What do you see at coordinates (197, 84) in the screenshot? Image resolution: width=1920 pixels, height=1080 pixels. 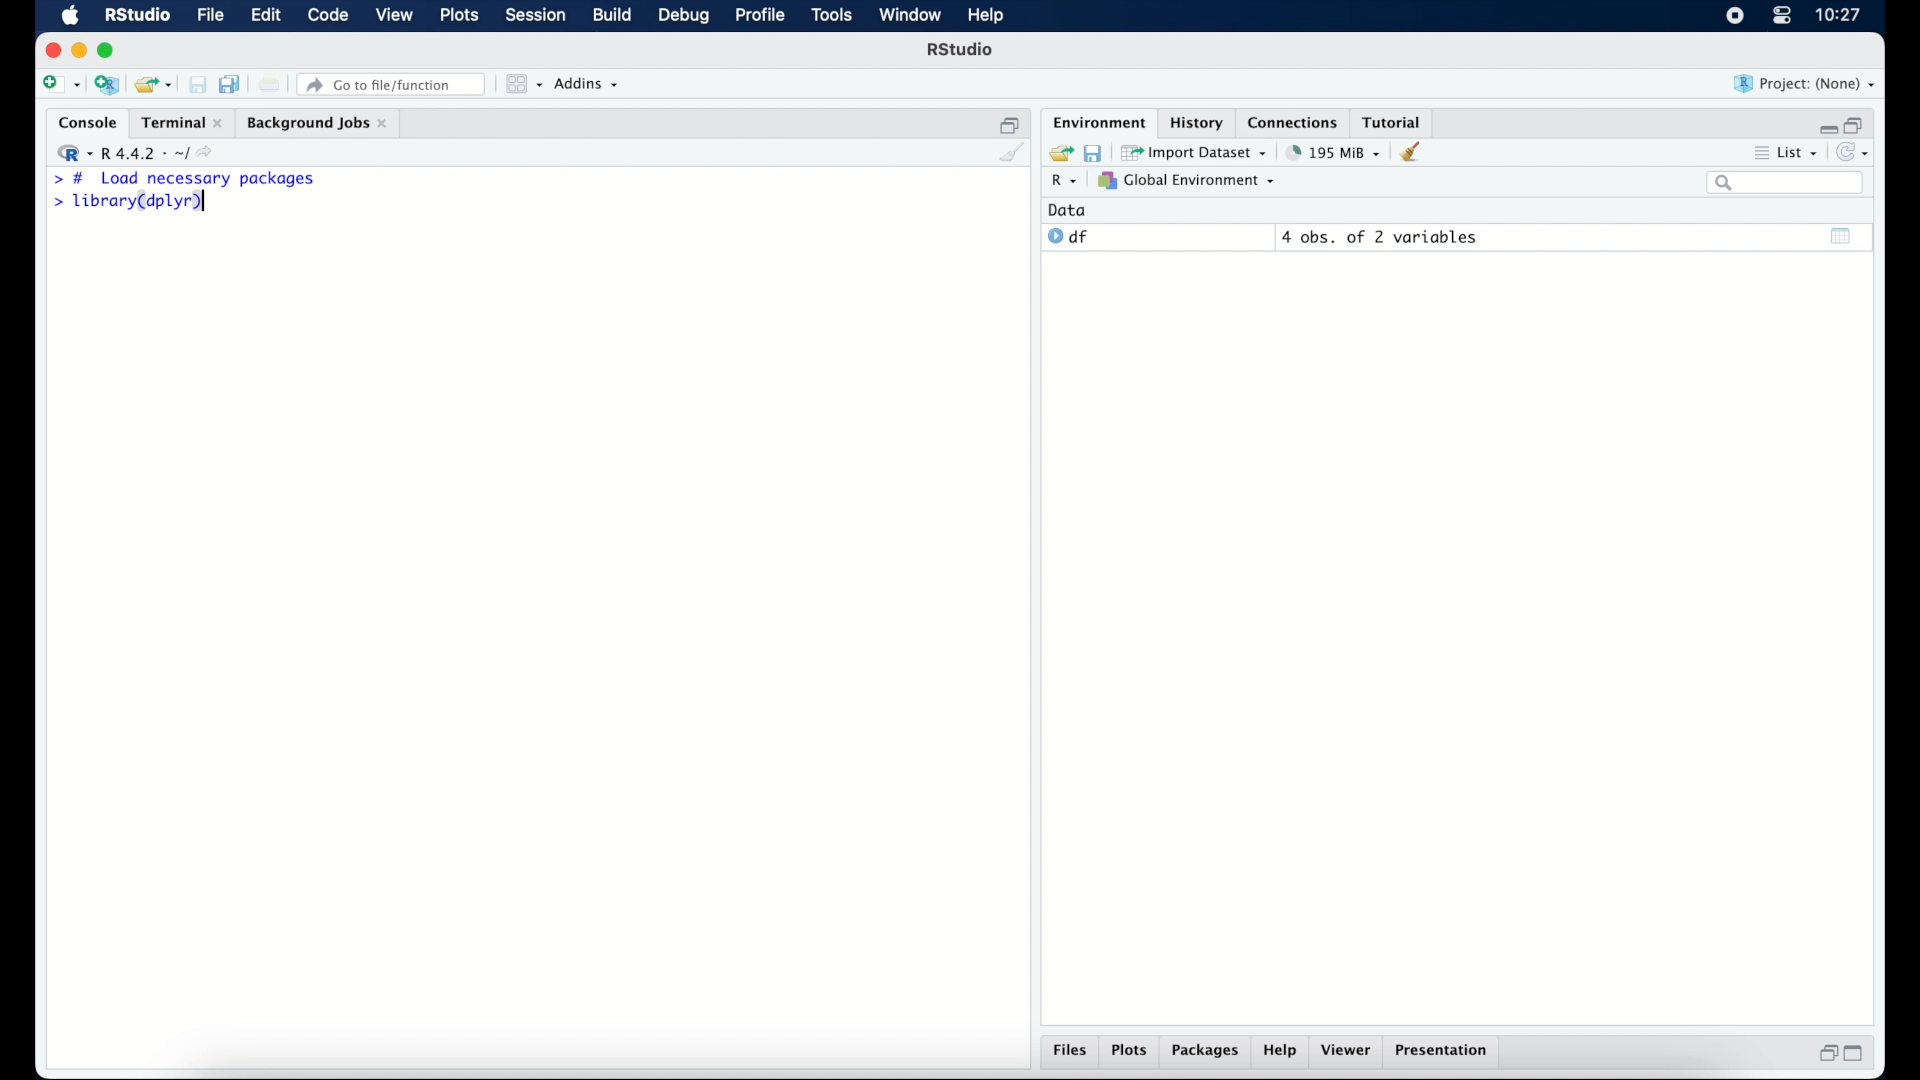 I see `save` at bounding box center [197, 84].